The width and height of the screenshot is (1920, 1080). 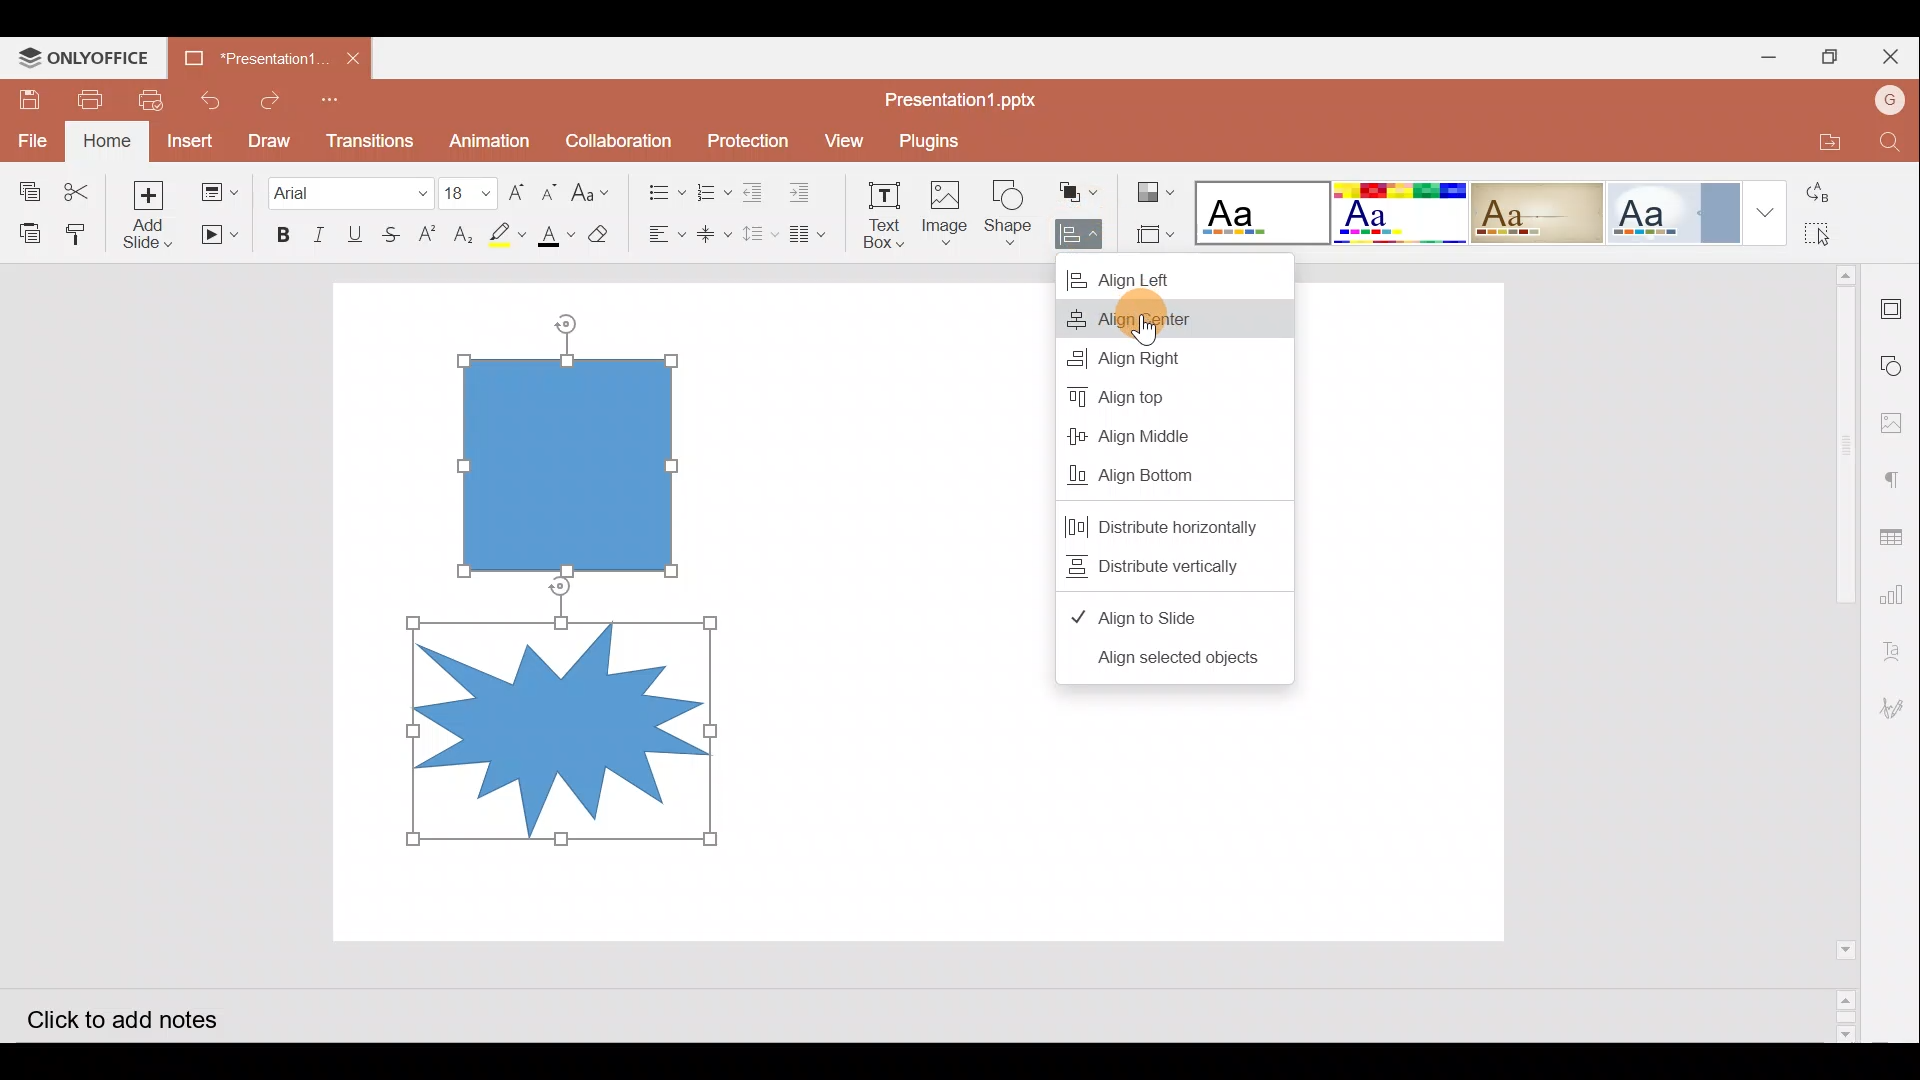 I want to click on Bold, so click(x=281, y=231).